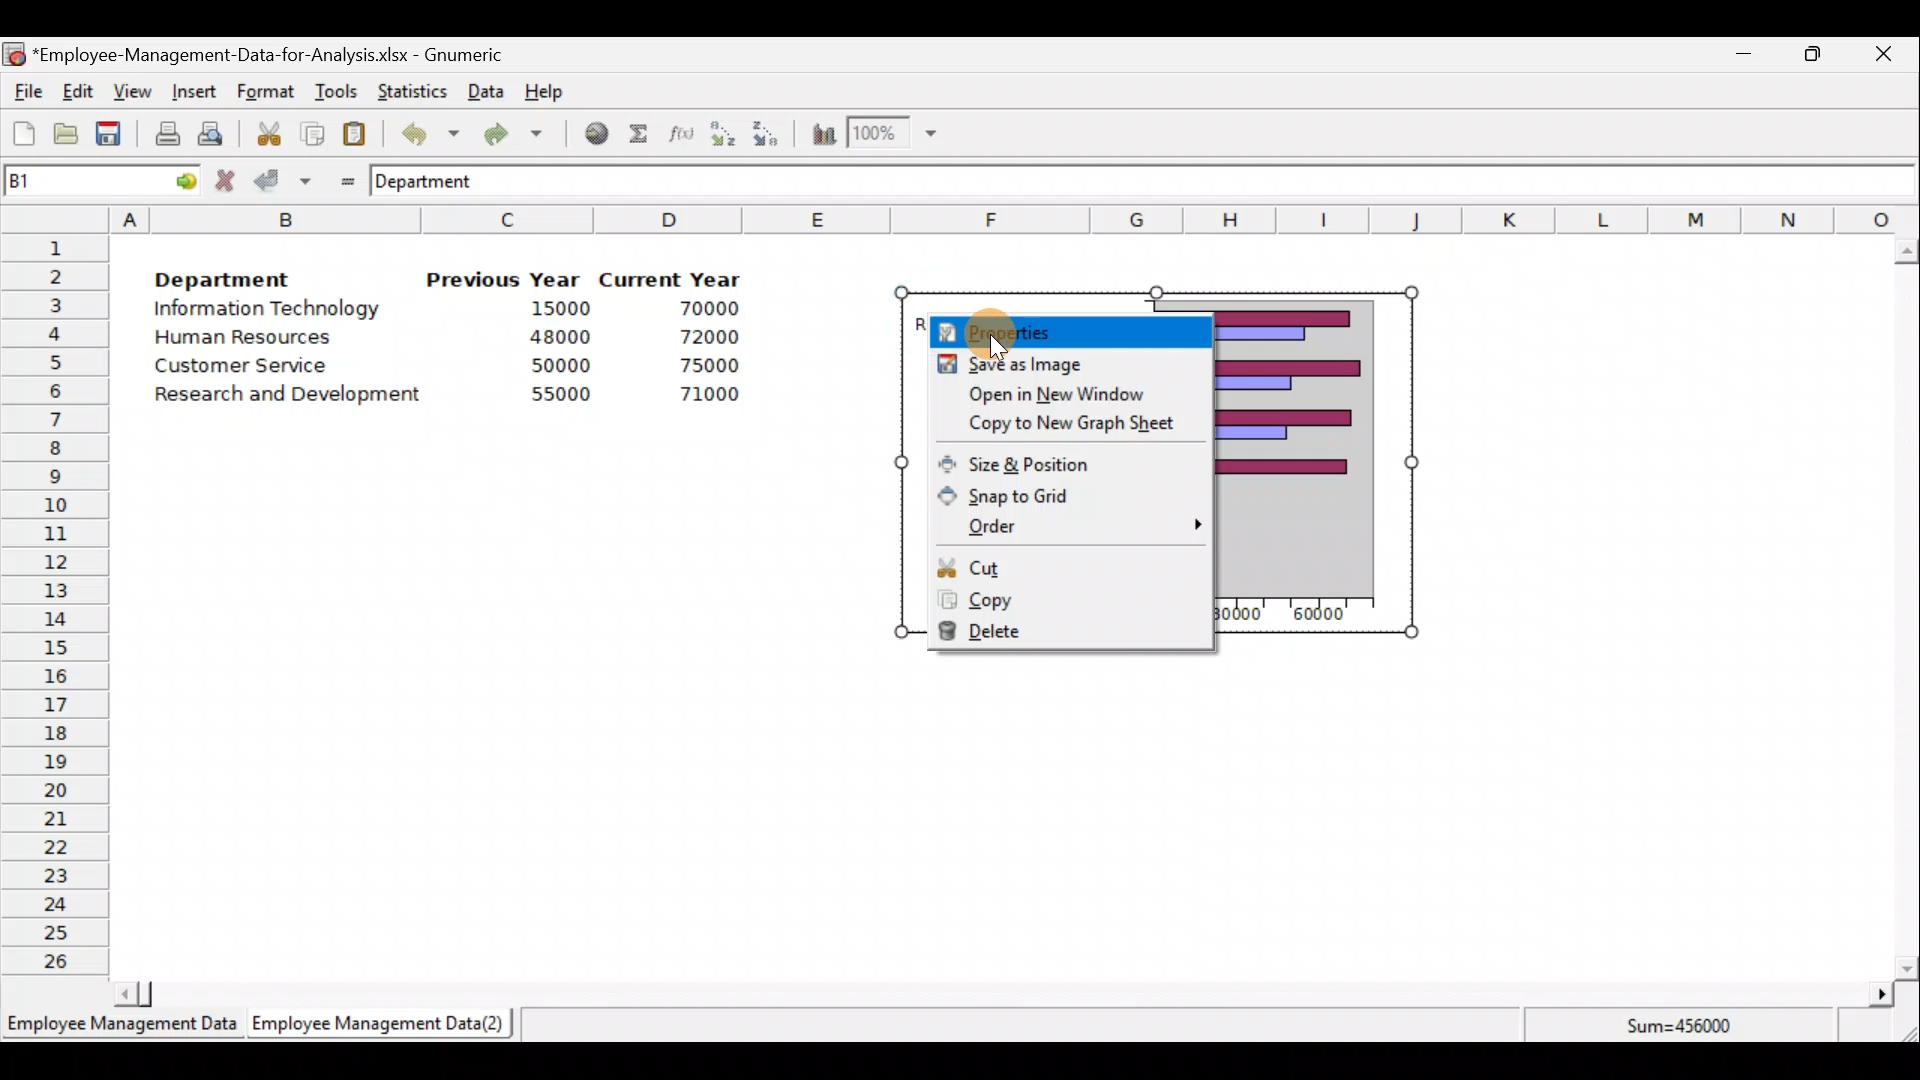  Describe the element at coordinates (1058, 365) in the screenshot. I see `Save as Image` at that location.